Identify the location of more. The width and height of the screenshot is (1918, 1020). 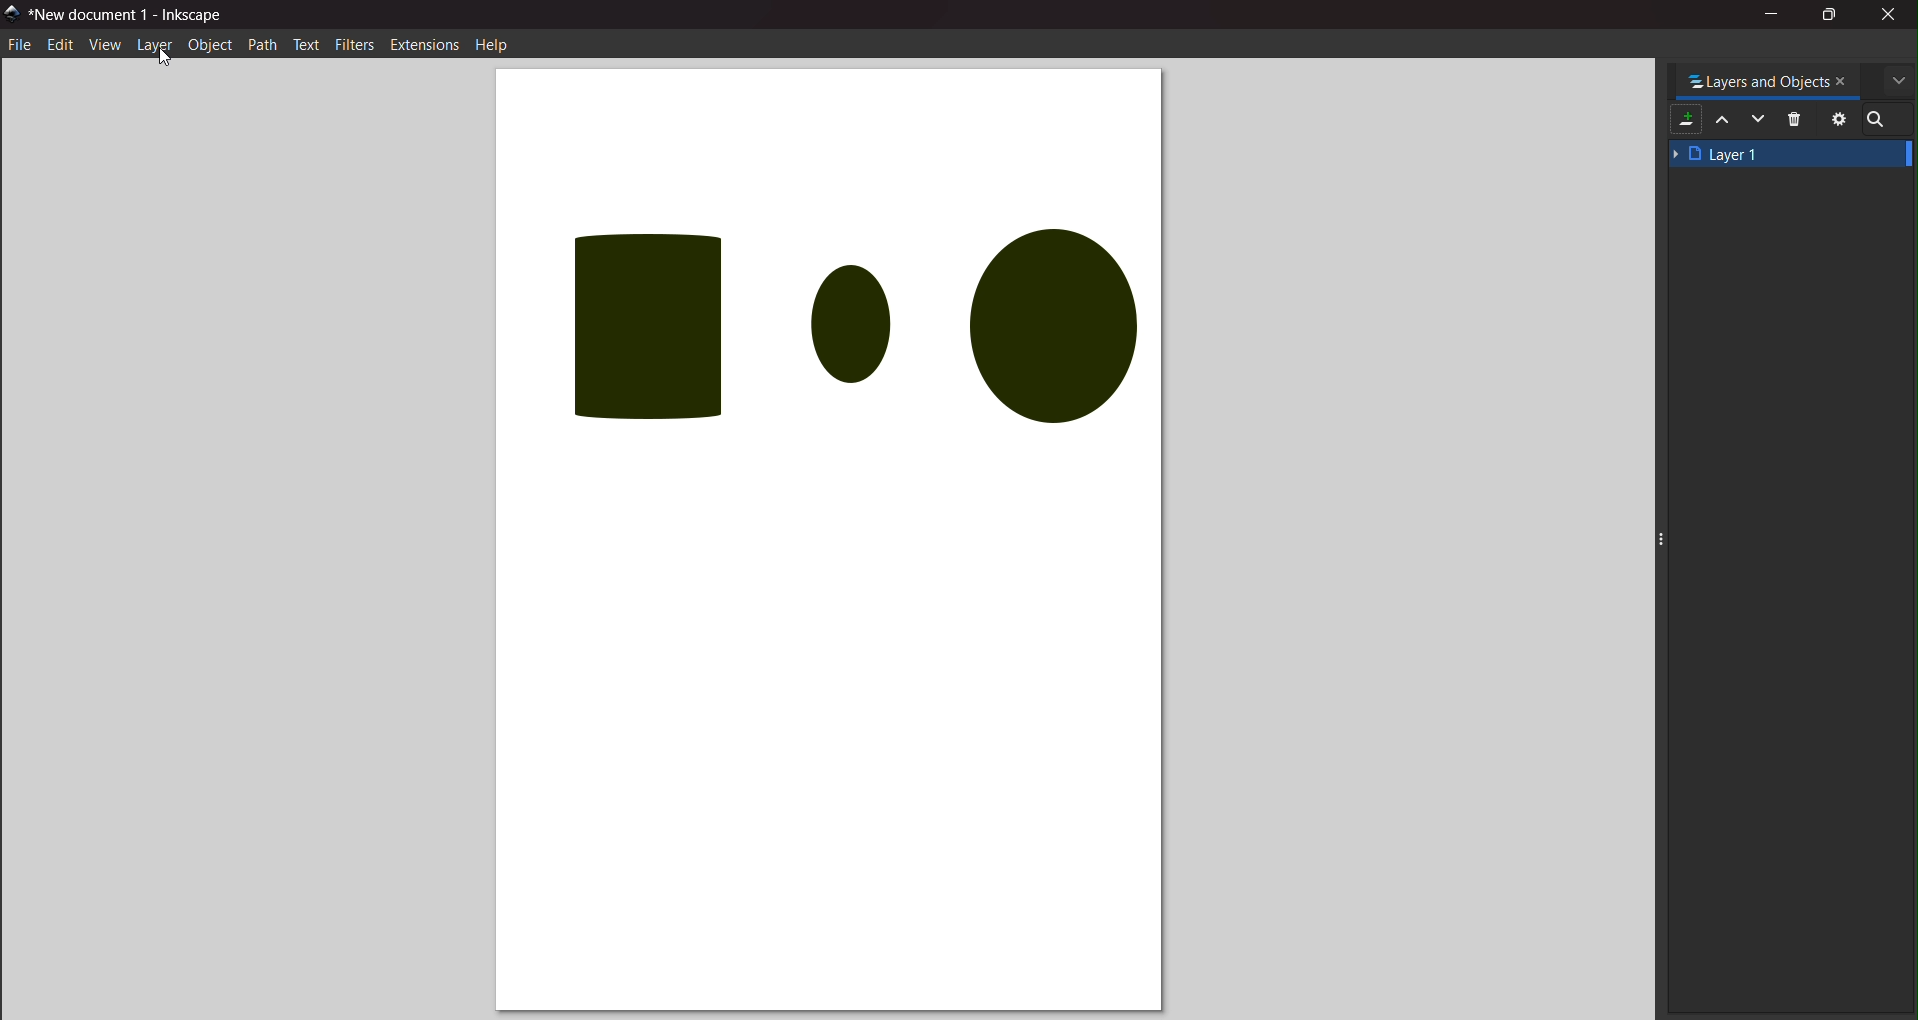
(1900, 82).